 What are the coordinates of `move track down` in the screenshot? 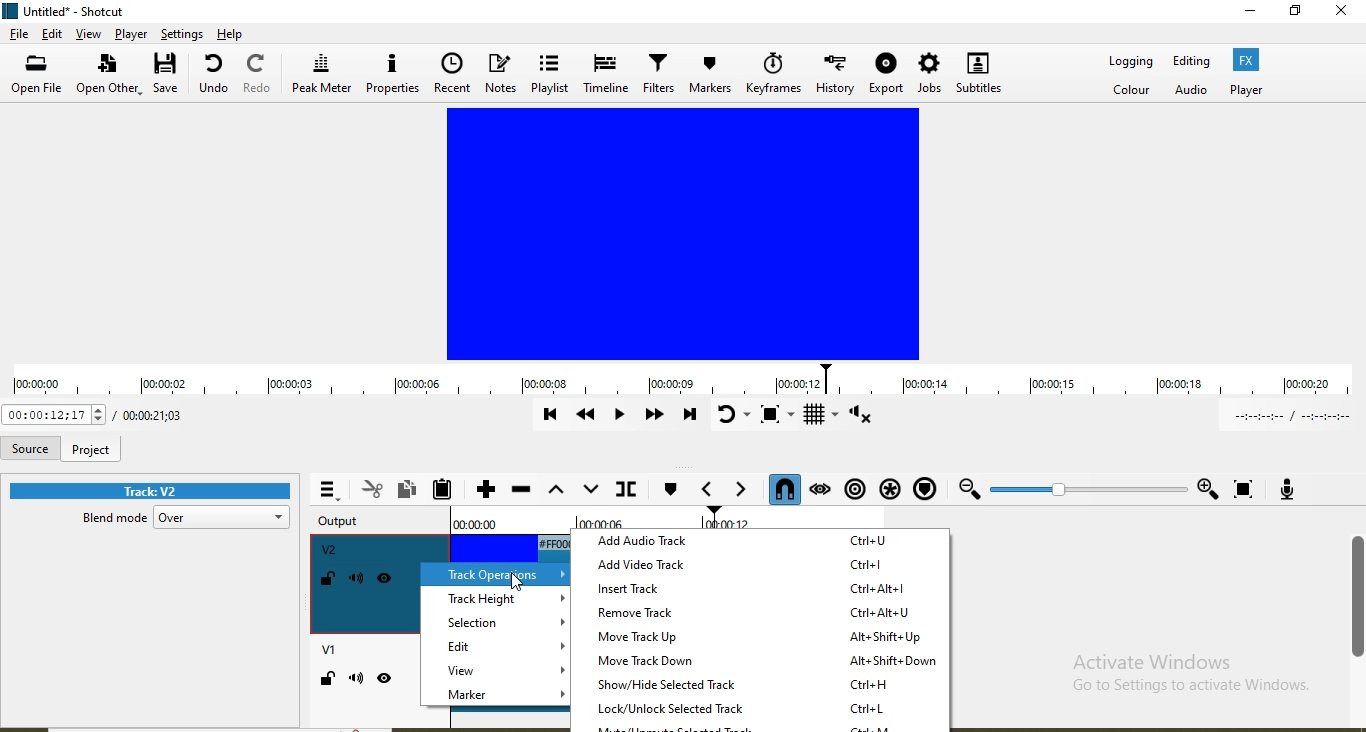 It's located at (764, 661).